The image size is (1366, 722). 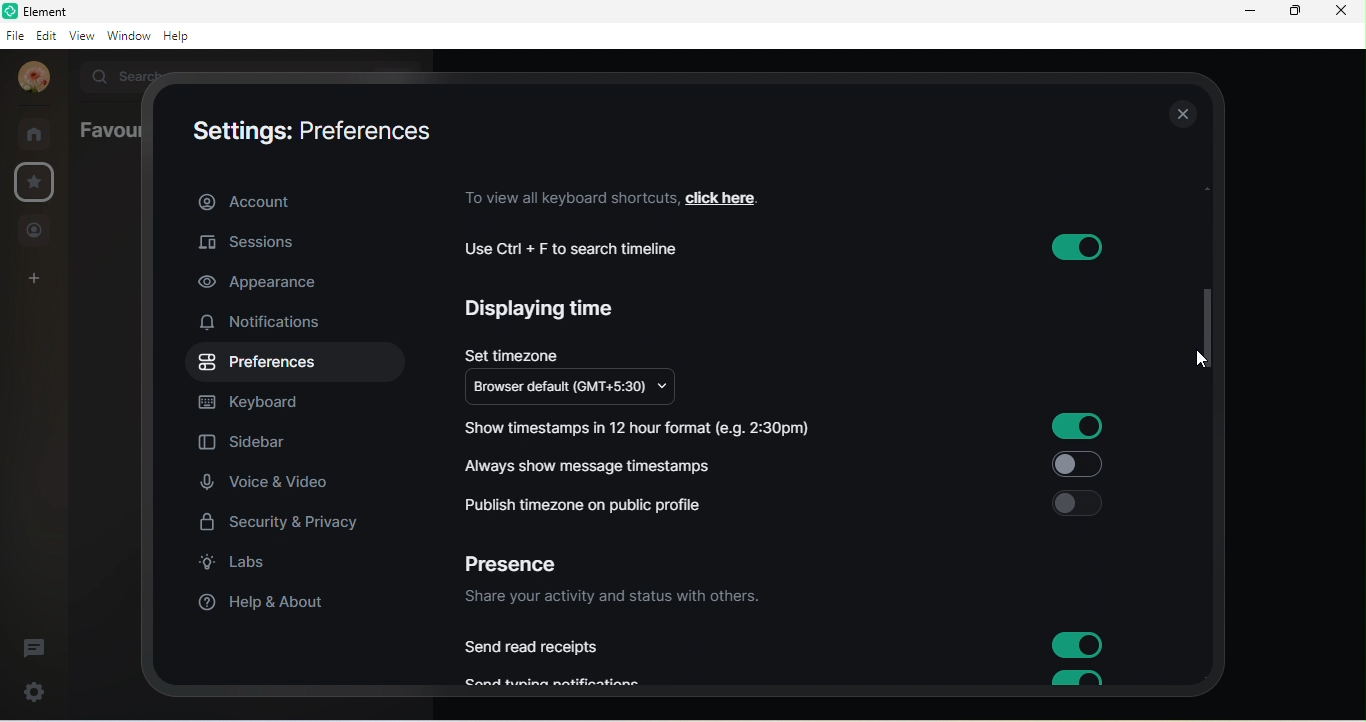 What do you see at coordinates (127, 37) in the screenshot?
I see `window` at bounding box center [127, 37].